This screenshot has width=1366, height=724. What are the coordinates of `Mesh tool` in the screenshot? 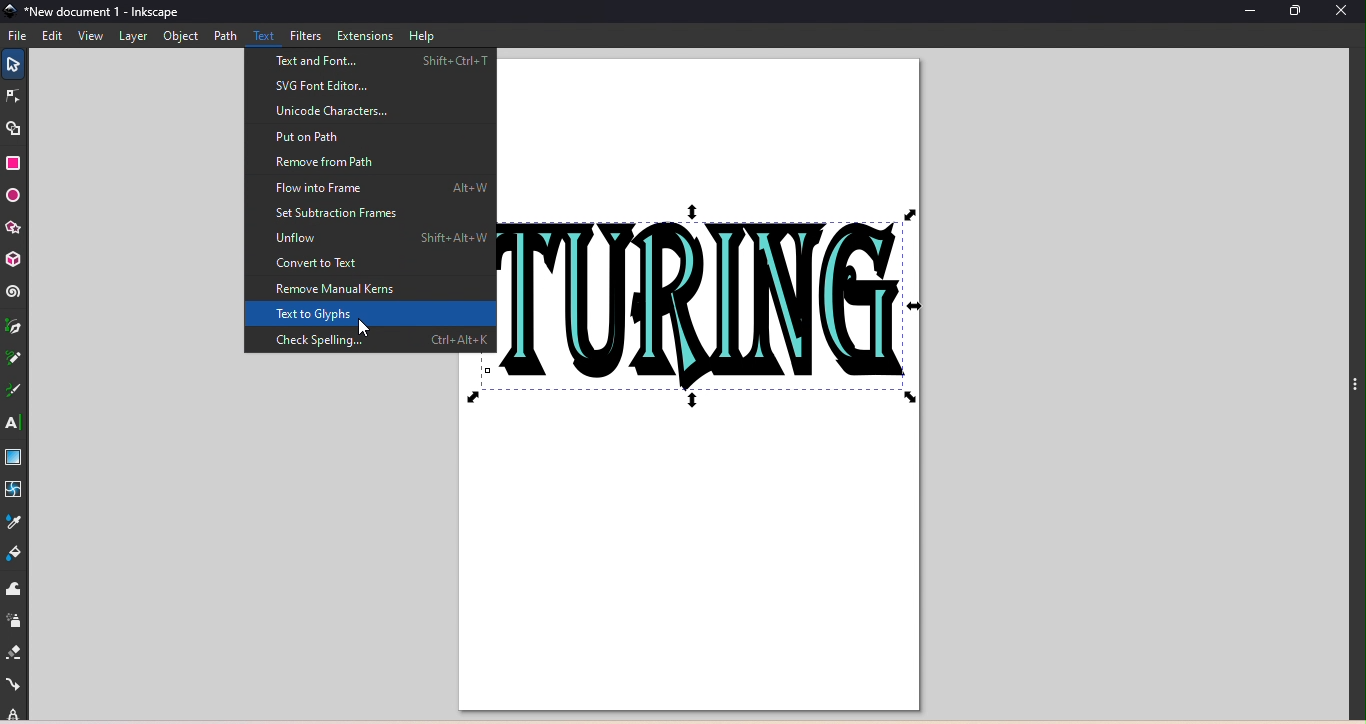 It's located at (16, 490).